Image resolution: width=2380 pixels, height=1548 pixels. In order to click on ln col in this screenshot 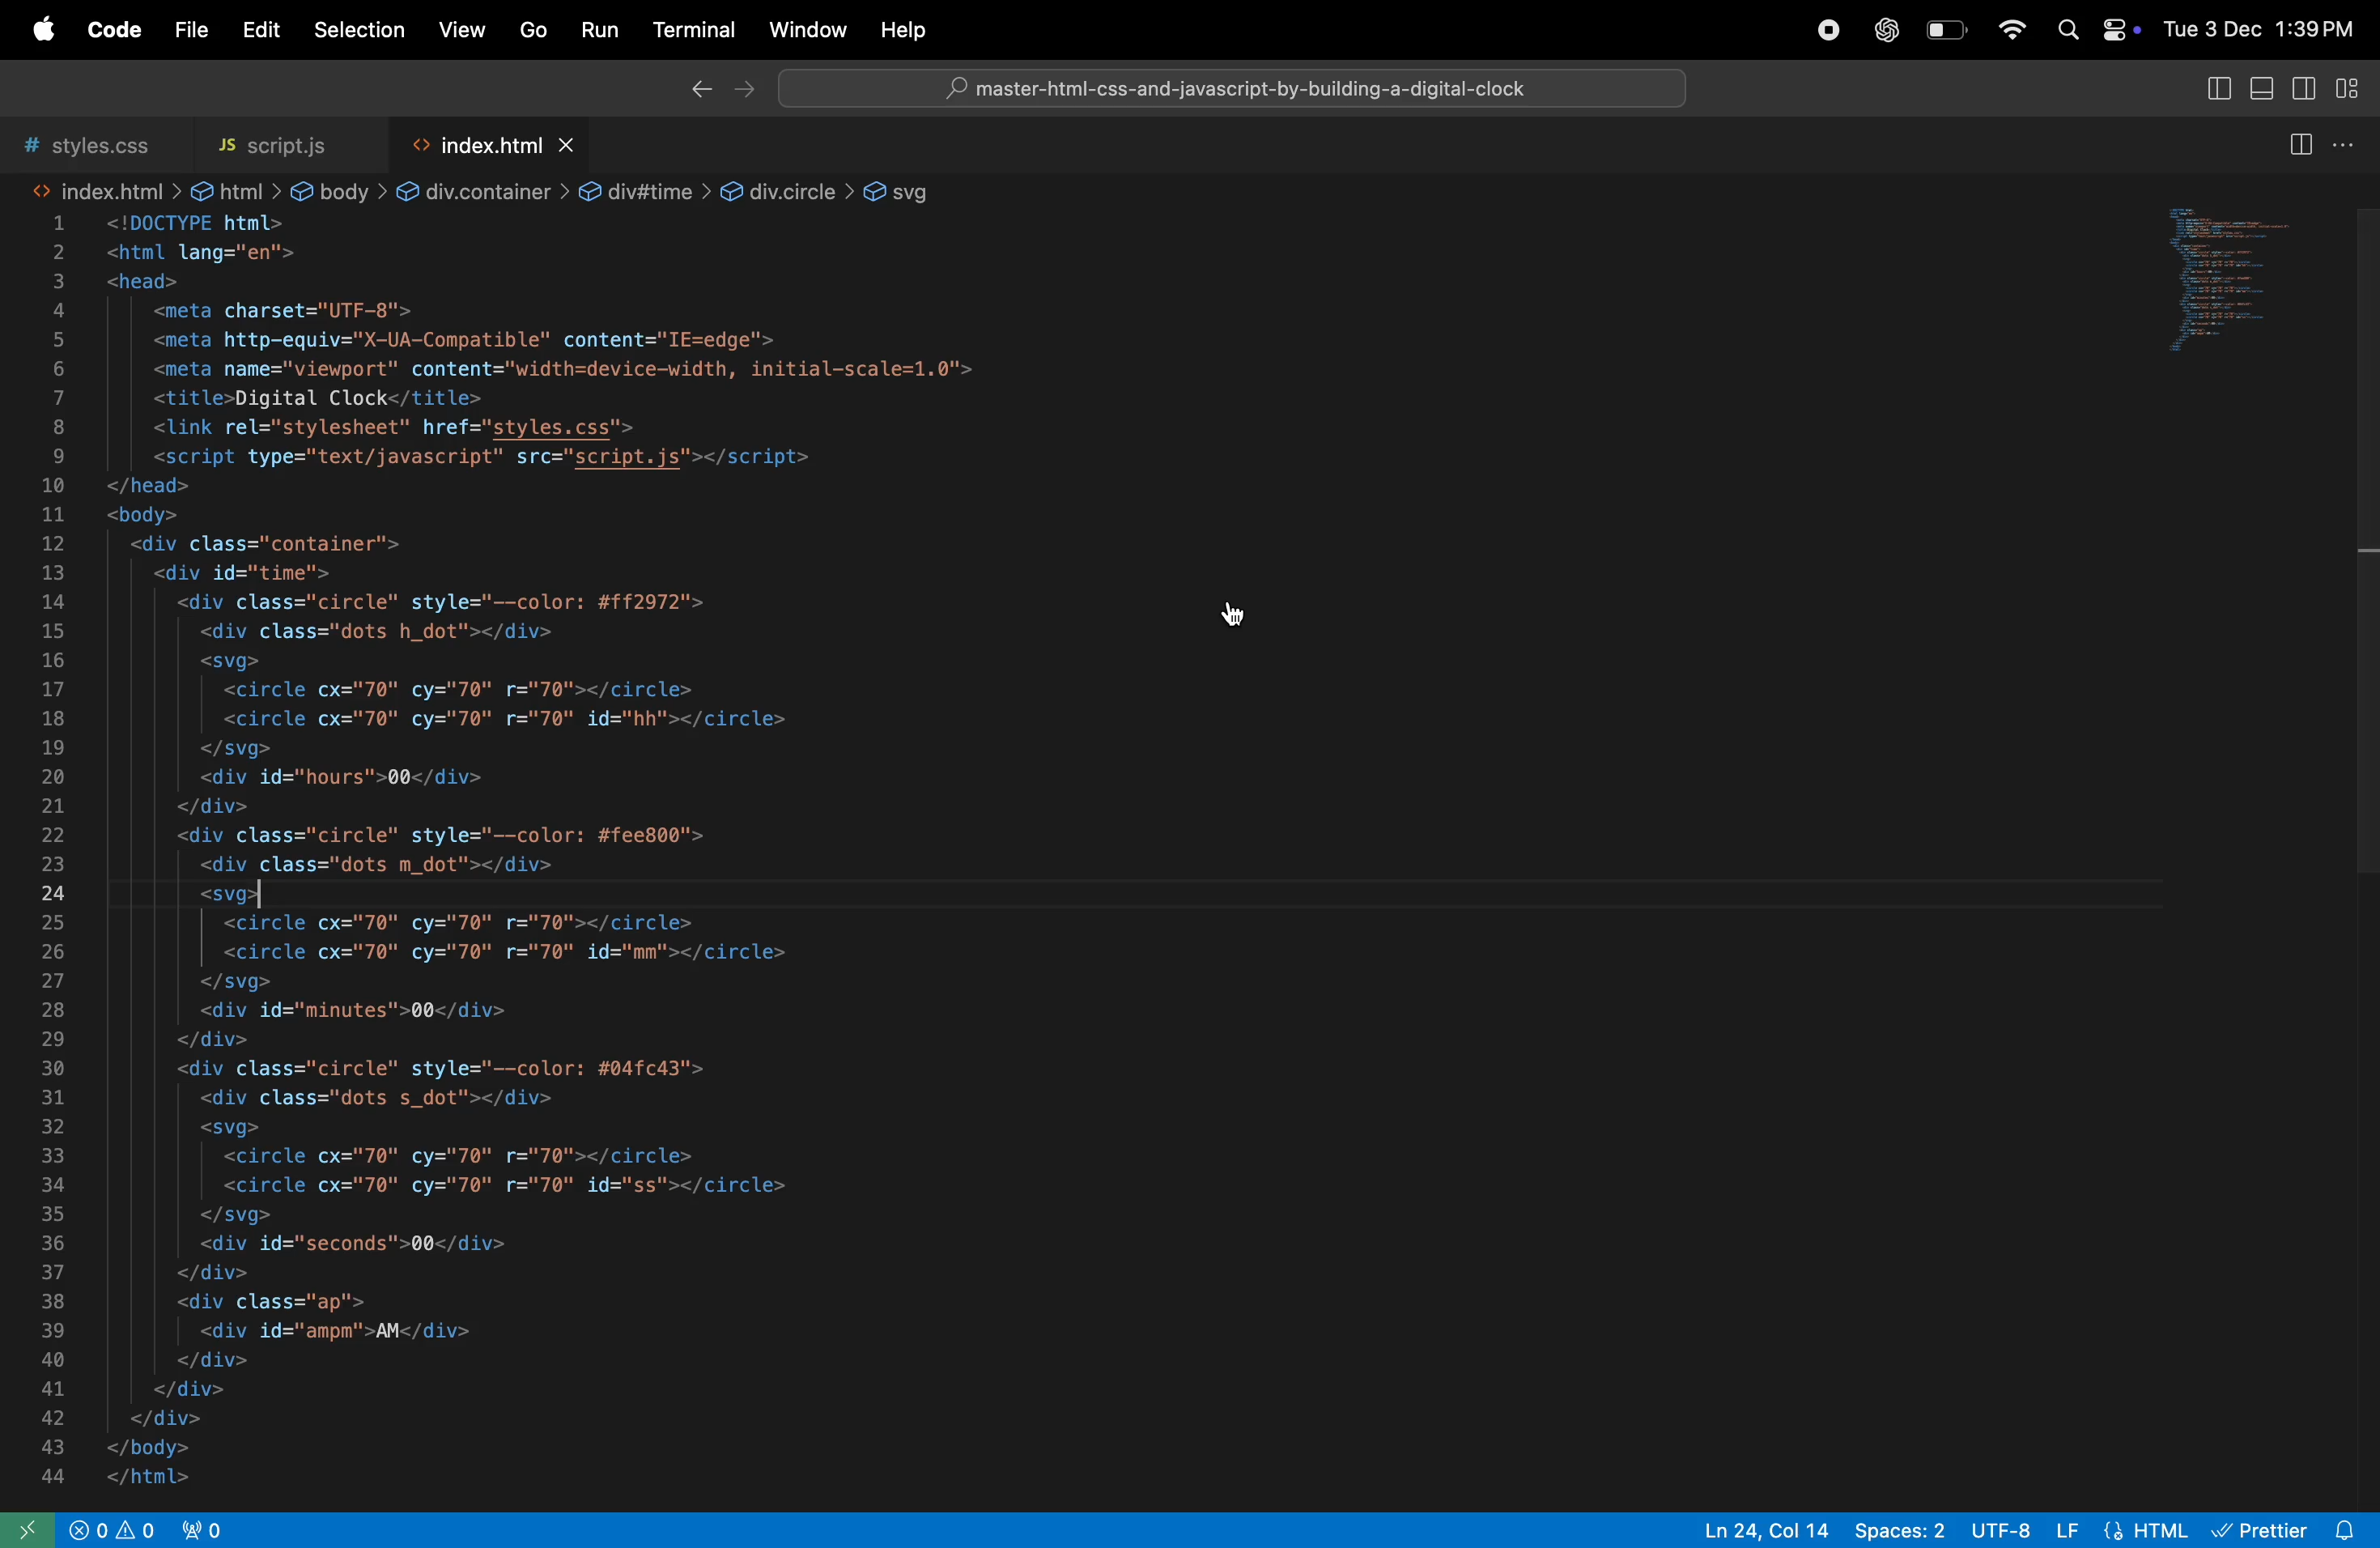, I will do `click(1753, 1531)`.